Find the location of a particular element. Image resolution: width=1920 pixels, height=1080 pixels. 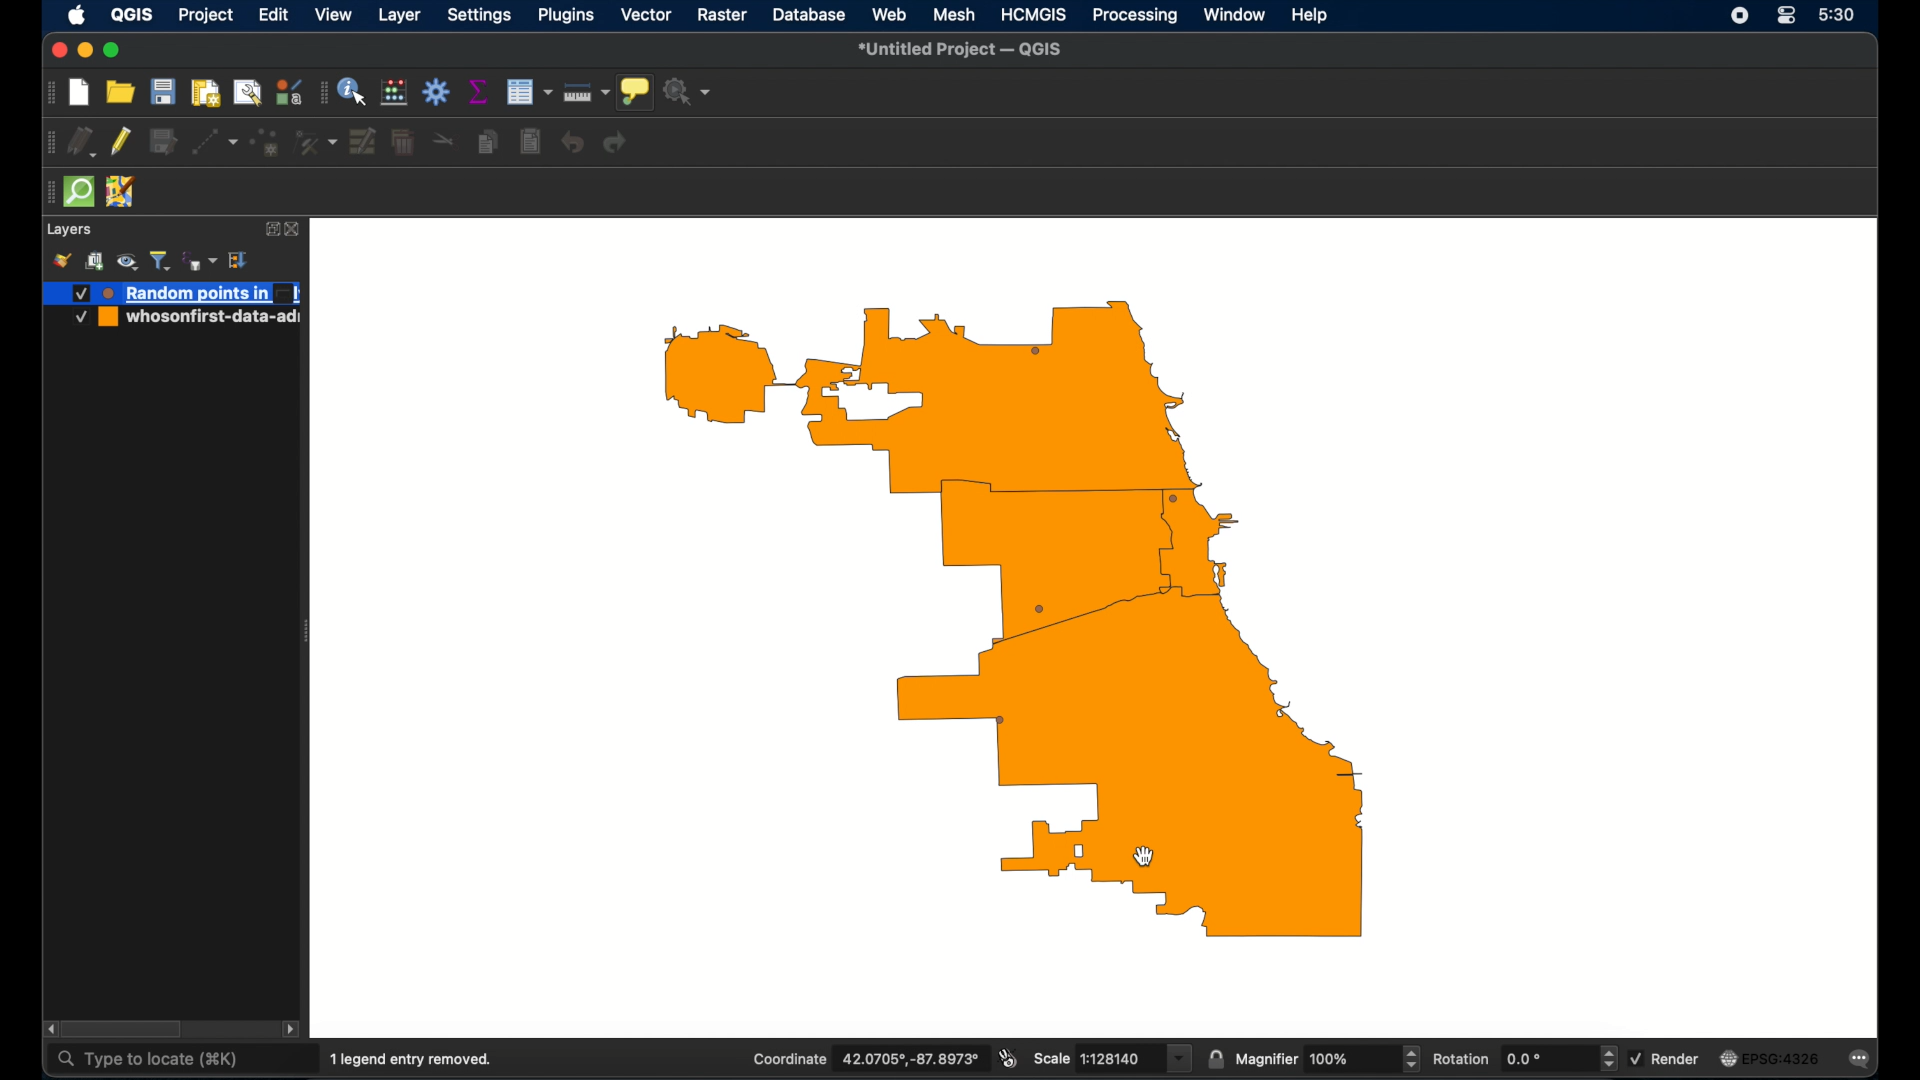

random point is located at coordinates (999, 720).